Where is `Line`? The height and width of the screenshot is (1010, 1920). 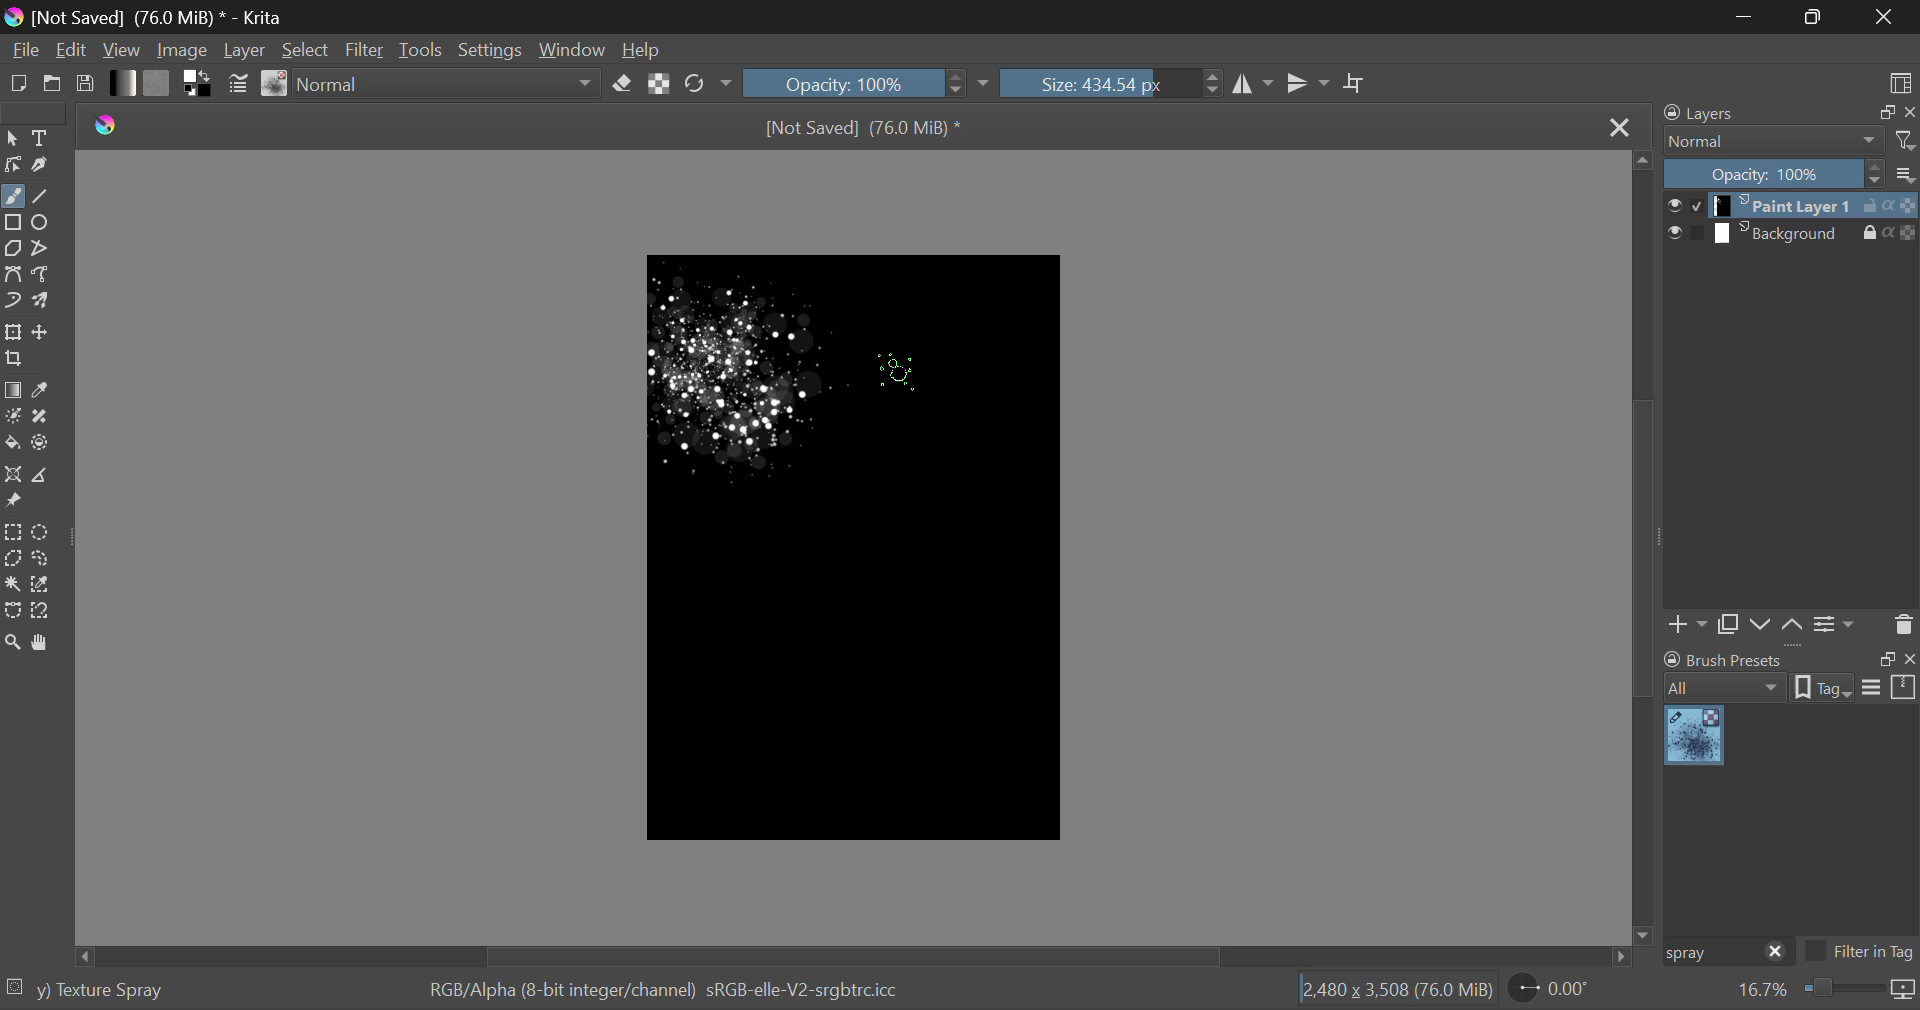 Line is located at coordinates (41, 198).